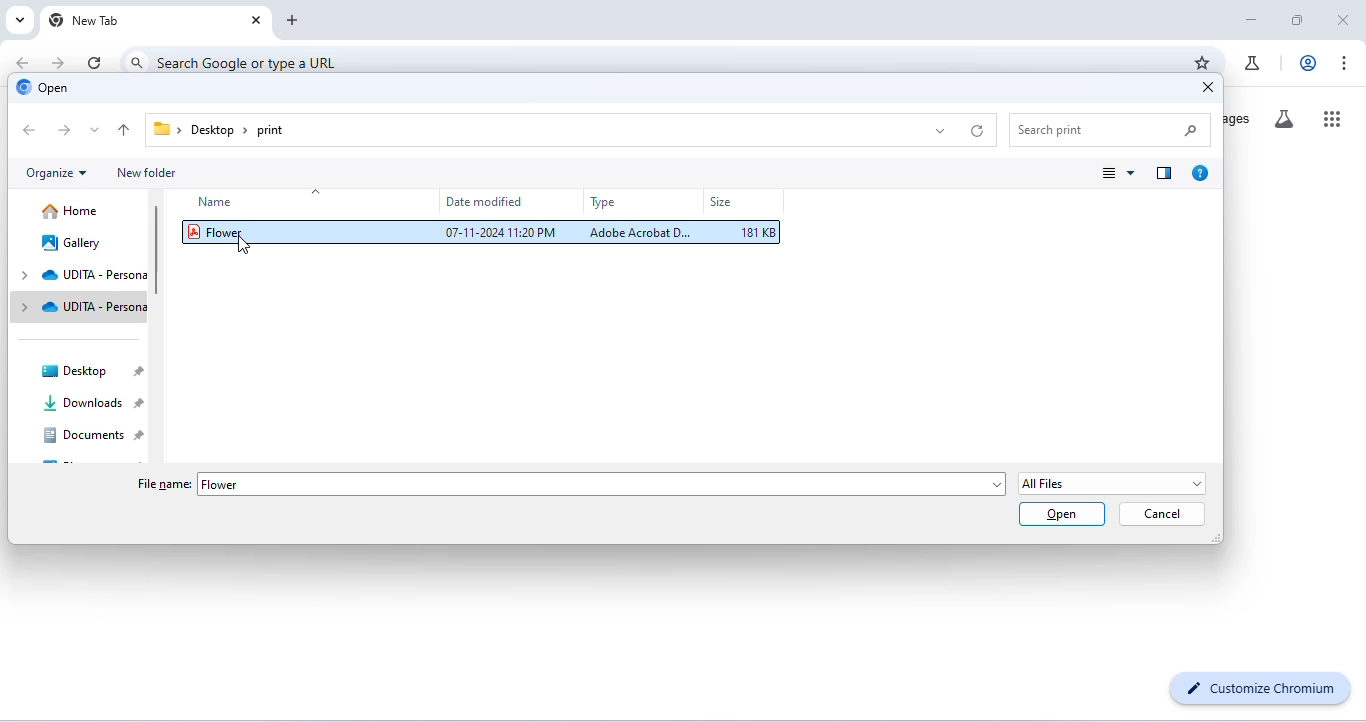 Image resolution: width=1366 pixels, height=722 pixels. I want to click on new folder, so click(145, 173).